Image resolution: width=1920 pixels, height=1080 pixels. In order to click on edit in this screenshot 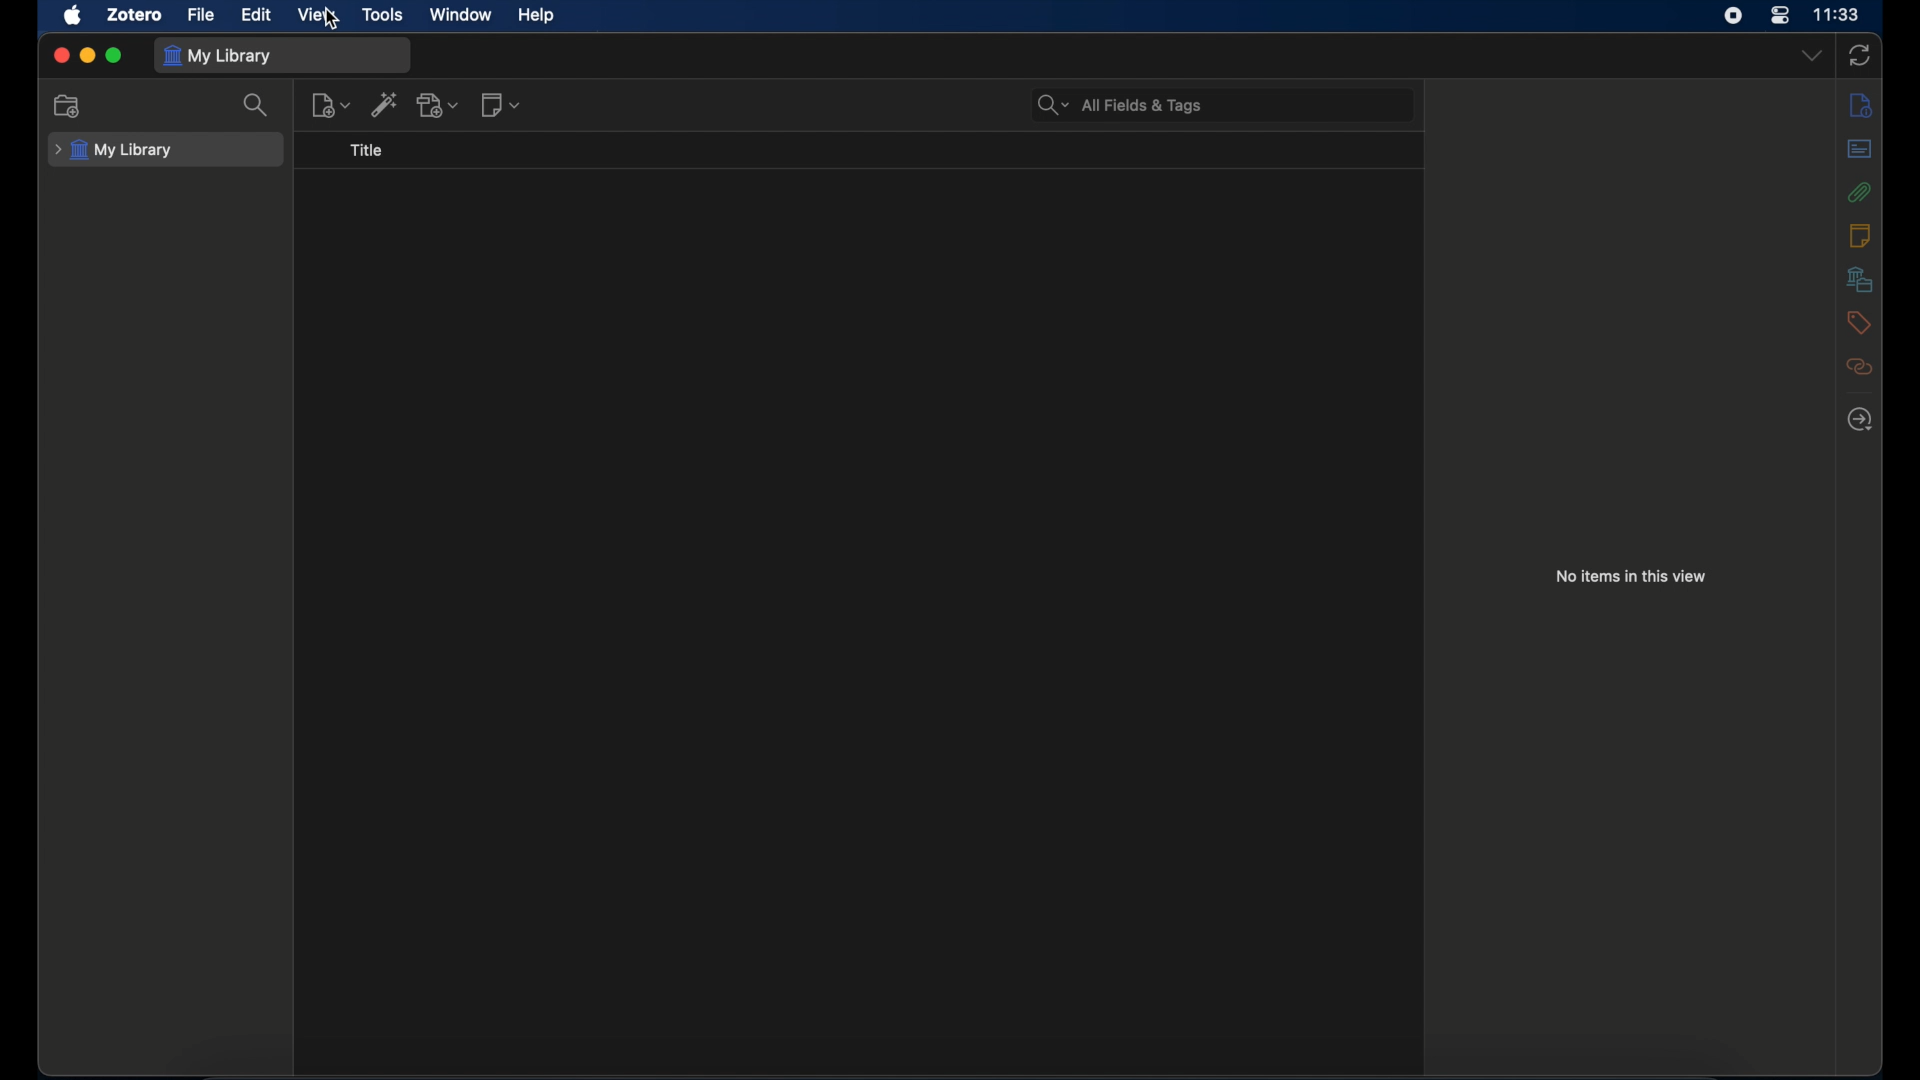, I will do `click(259, 16)`.